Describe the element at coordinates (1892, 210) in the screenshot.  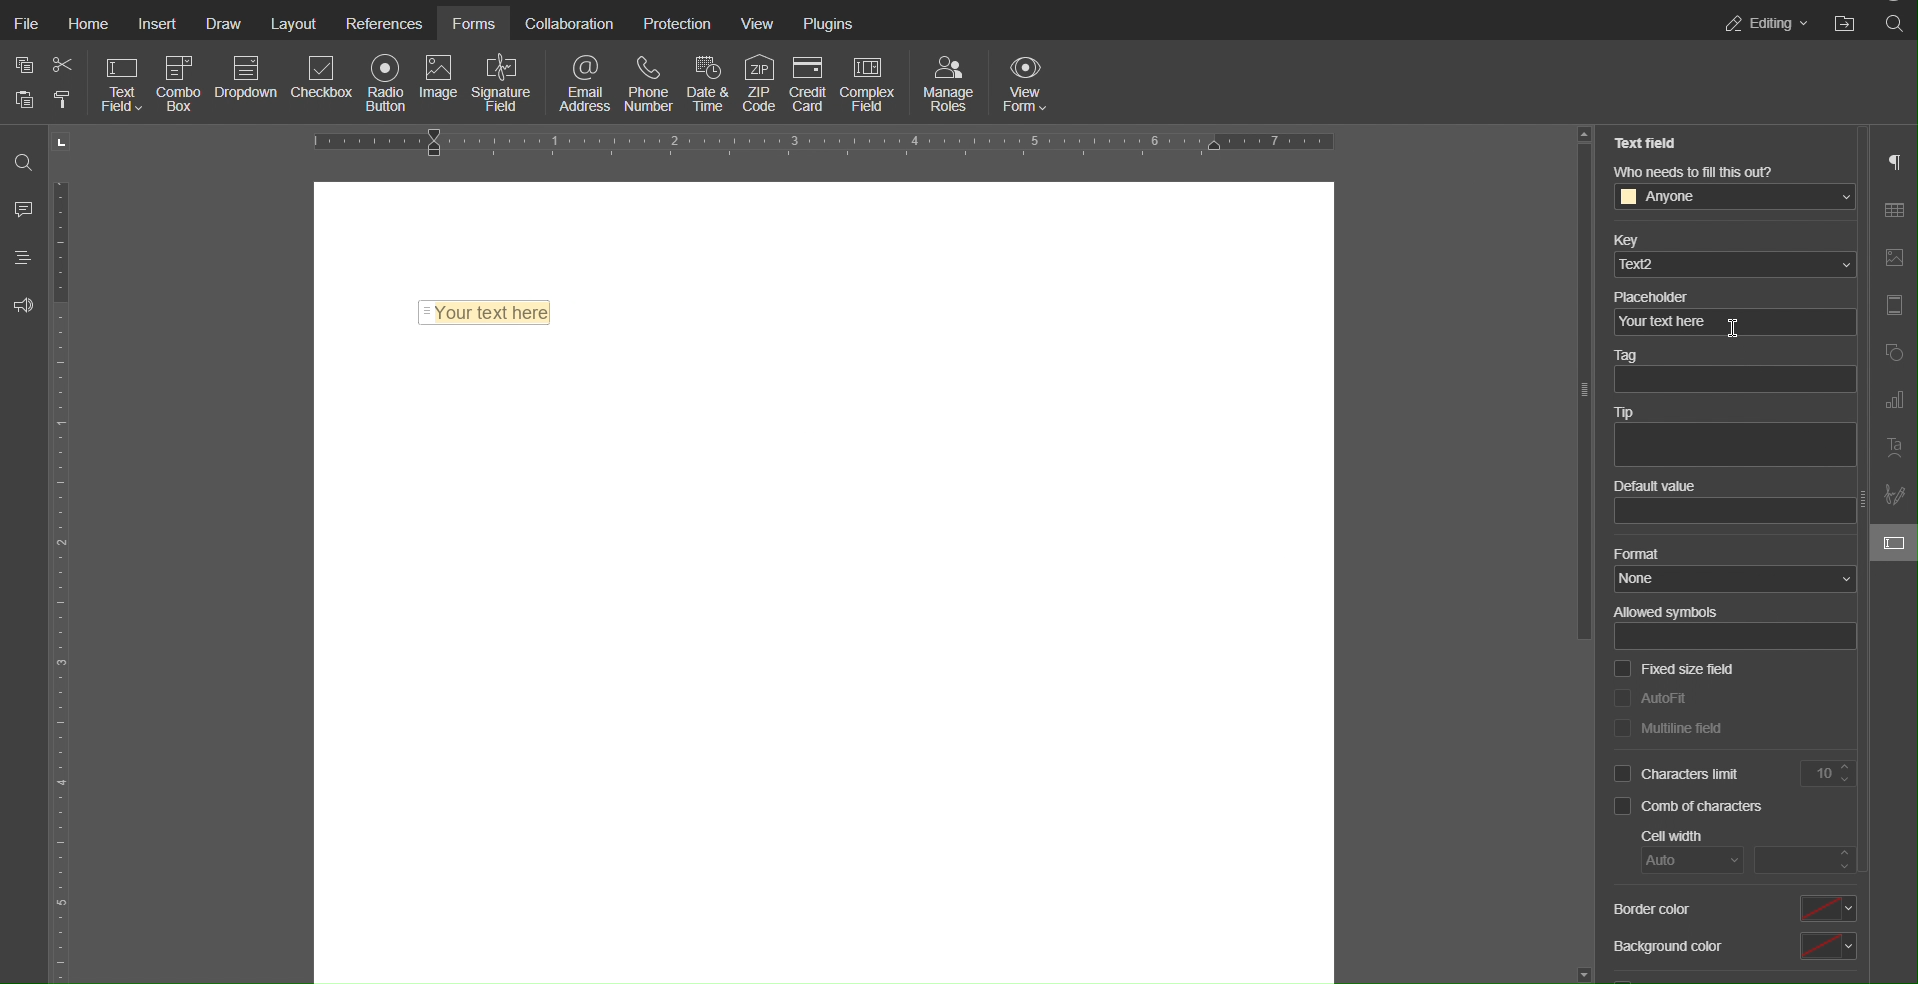
I see `Table Settings` at that location.